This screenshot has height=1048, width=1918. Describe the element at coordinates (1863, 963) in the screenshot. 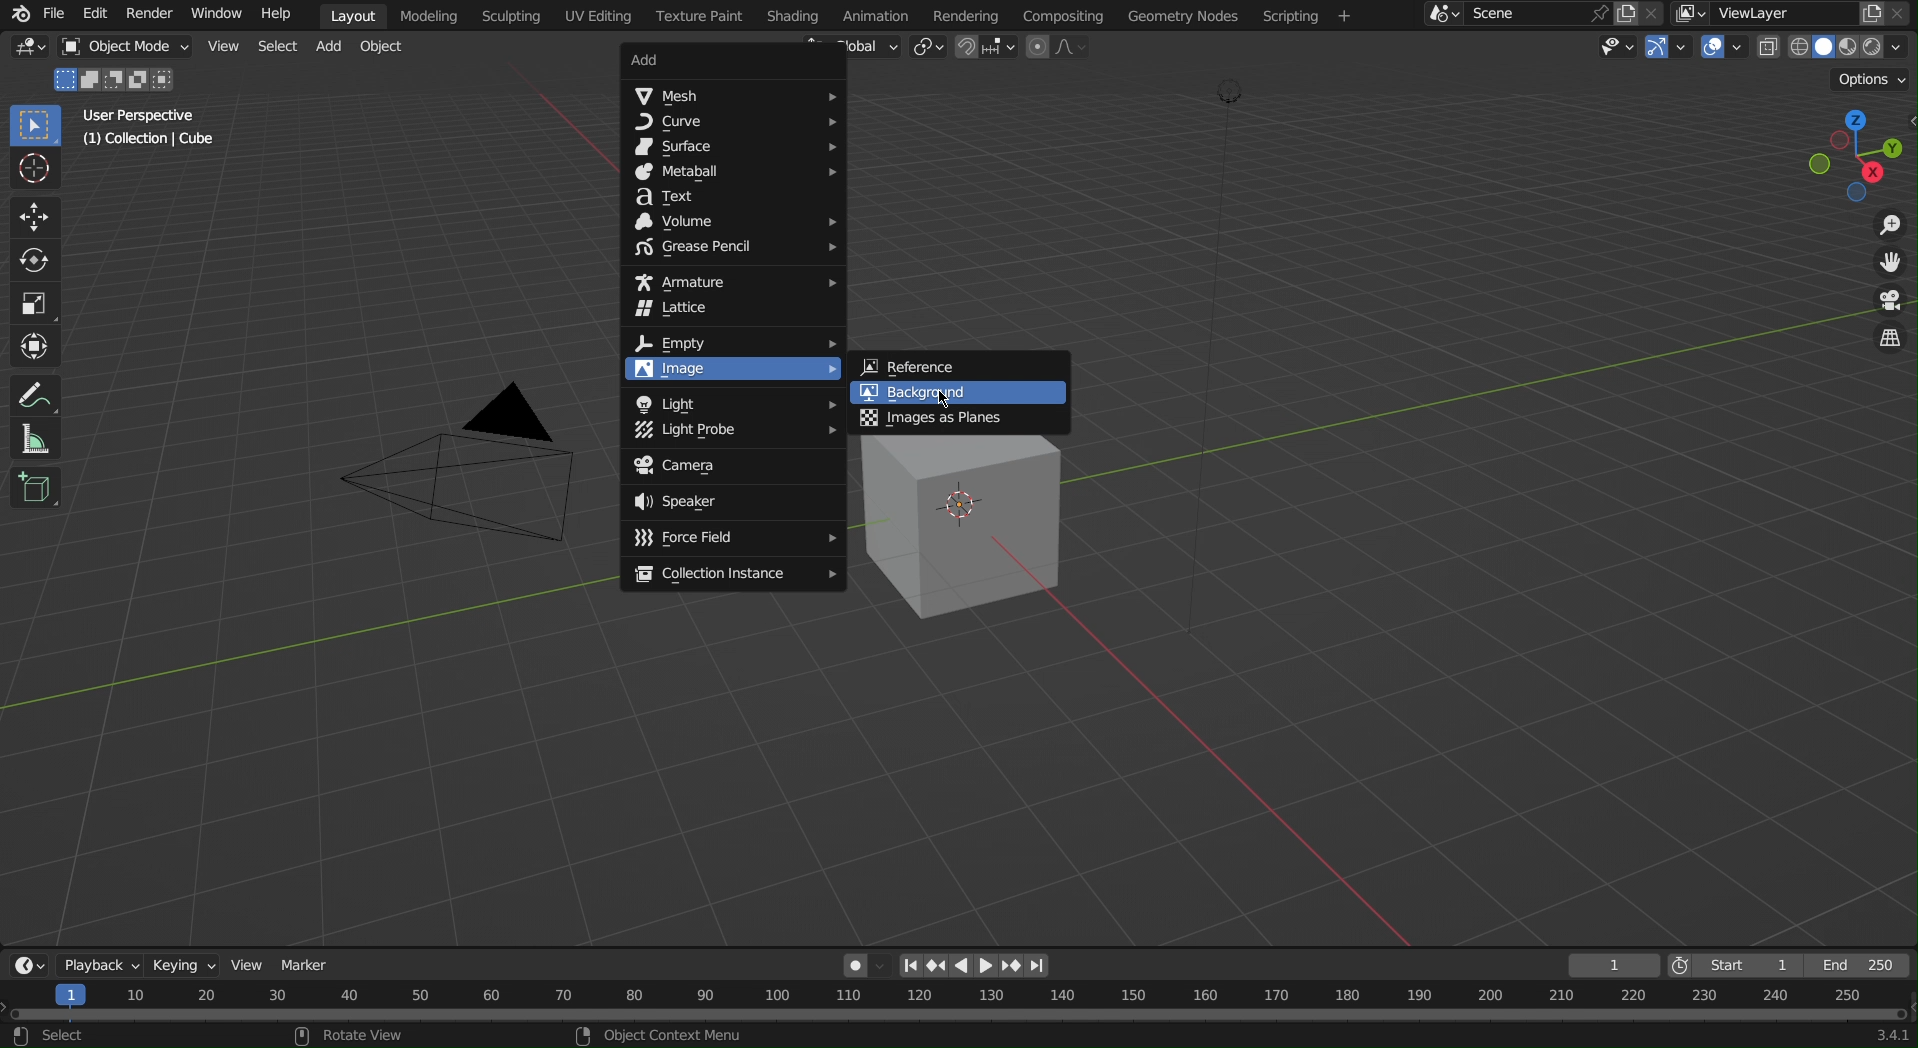

I see `End 250` at that location.